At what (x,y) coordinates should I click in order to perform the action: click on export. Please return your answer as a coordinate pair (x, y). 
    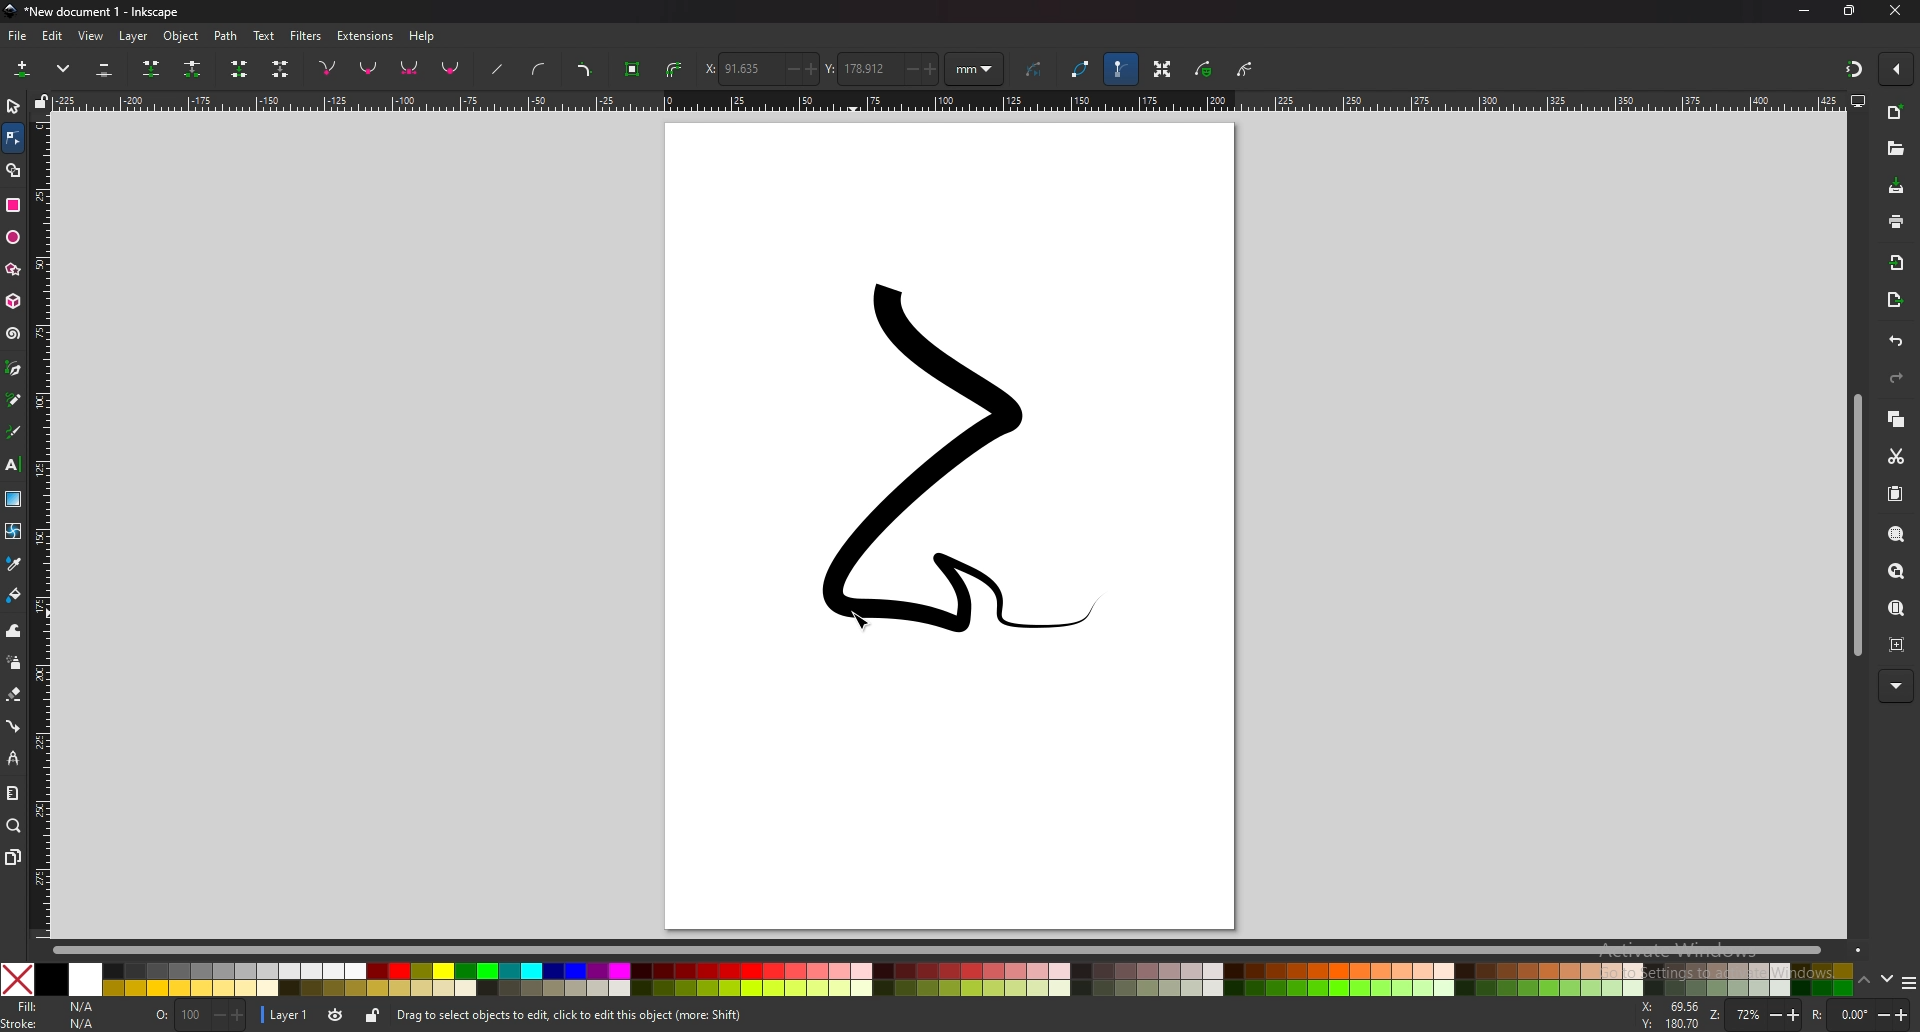
    Looking at the image, I should click on (1894, 299).